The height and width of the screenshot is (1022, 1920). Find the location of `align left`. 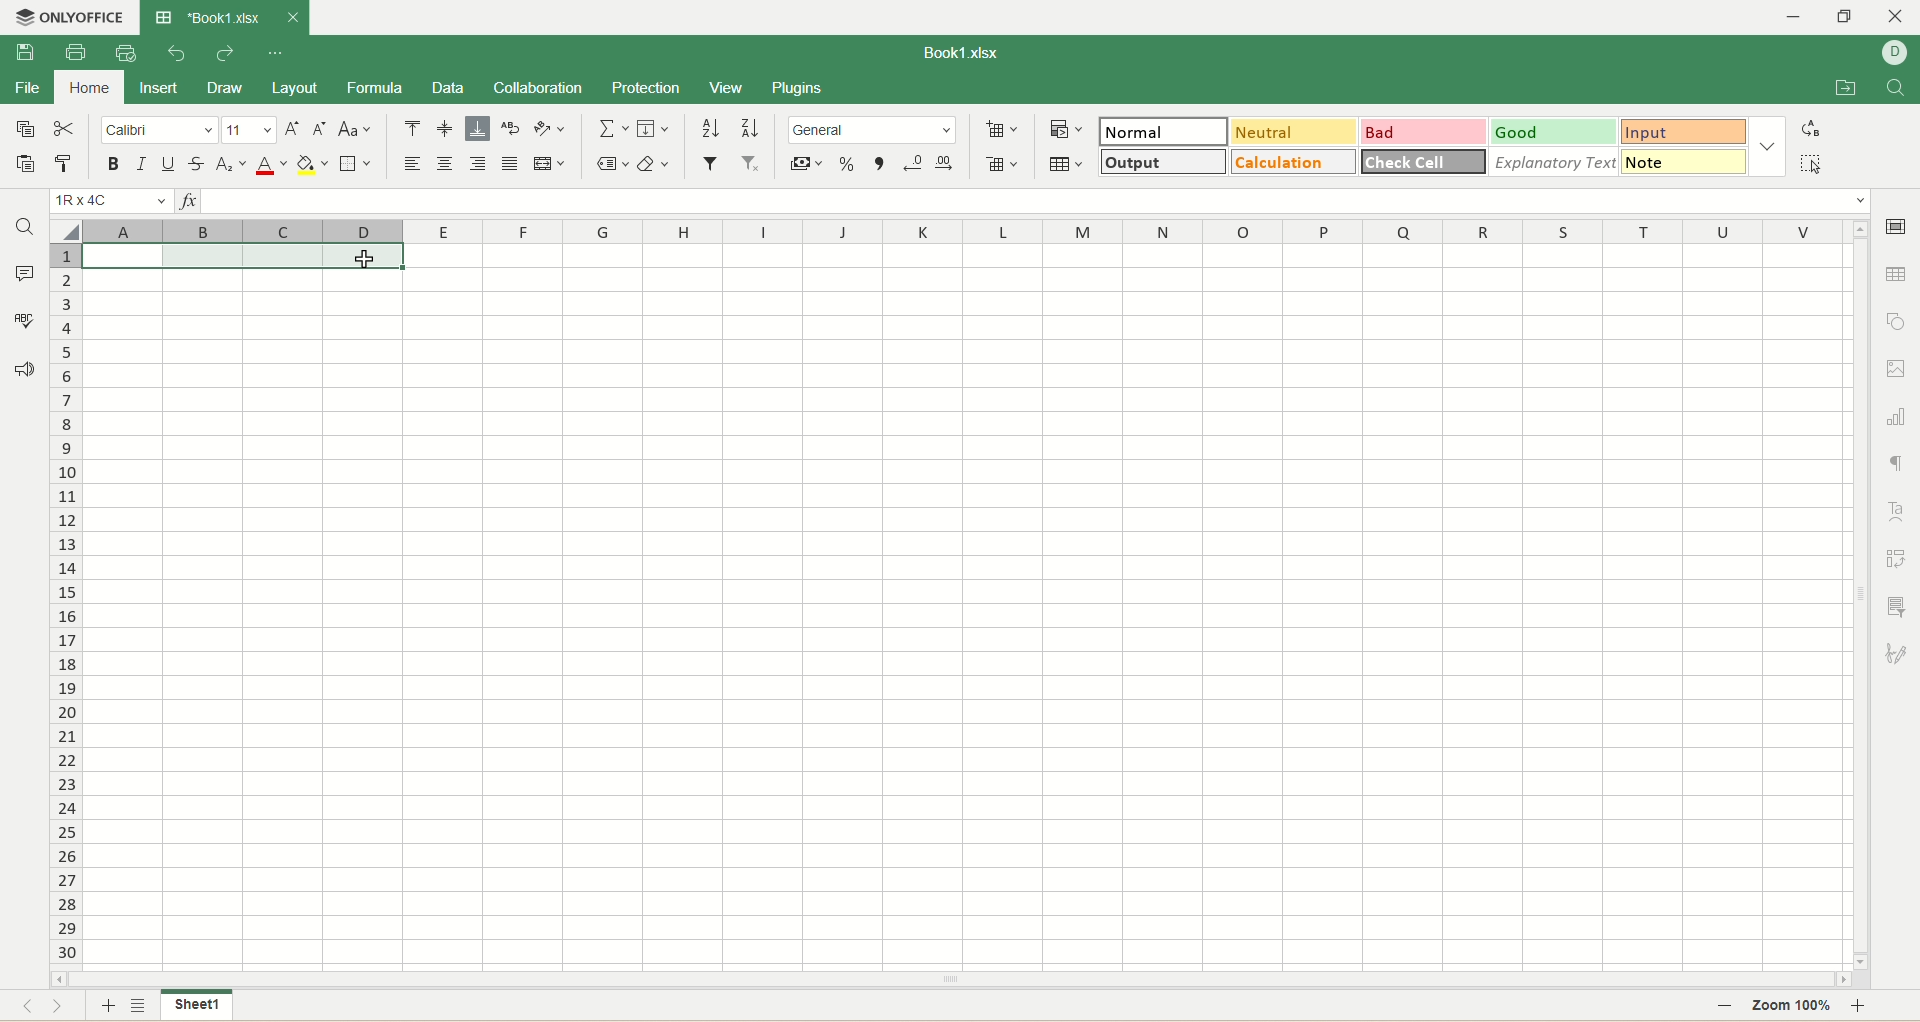

align left is located at coordinates (413, 165).